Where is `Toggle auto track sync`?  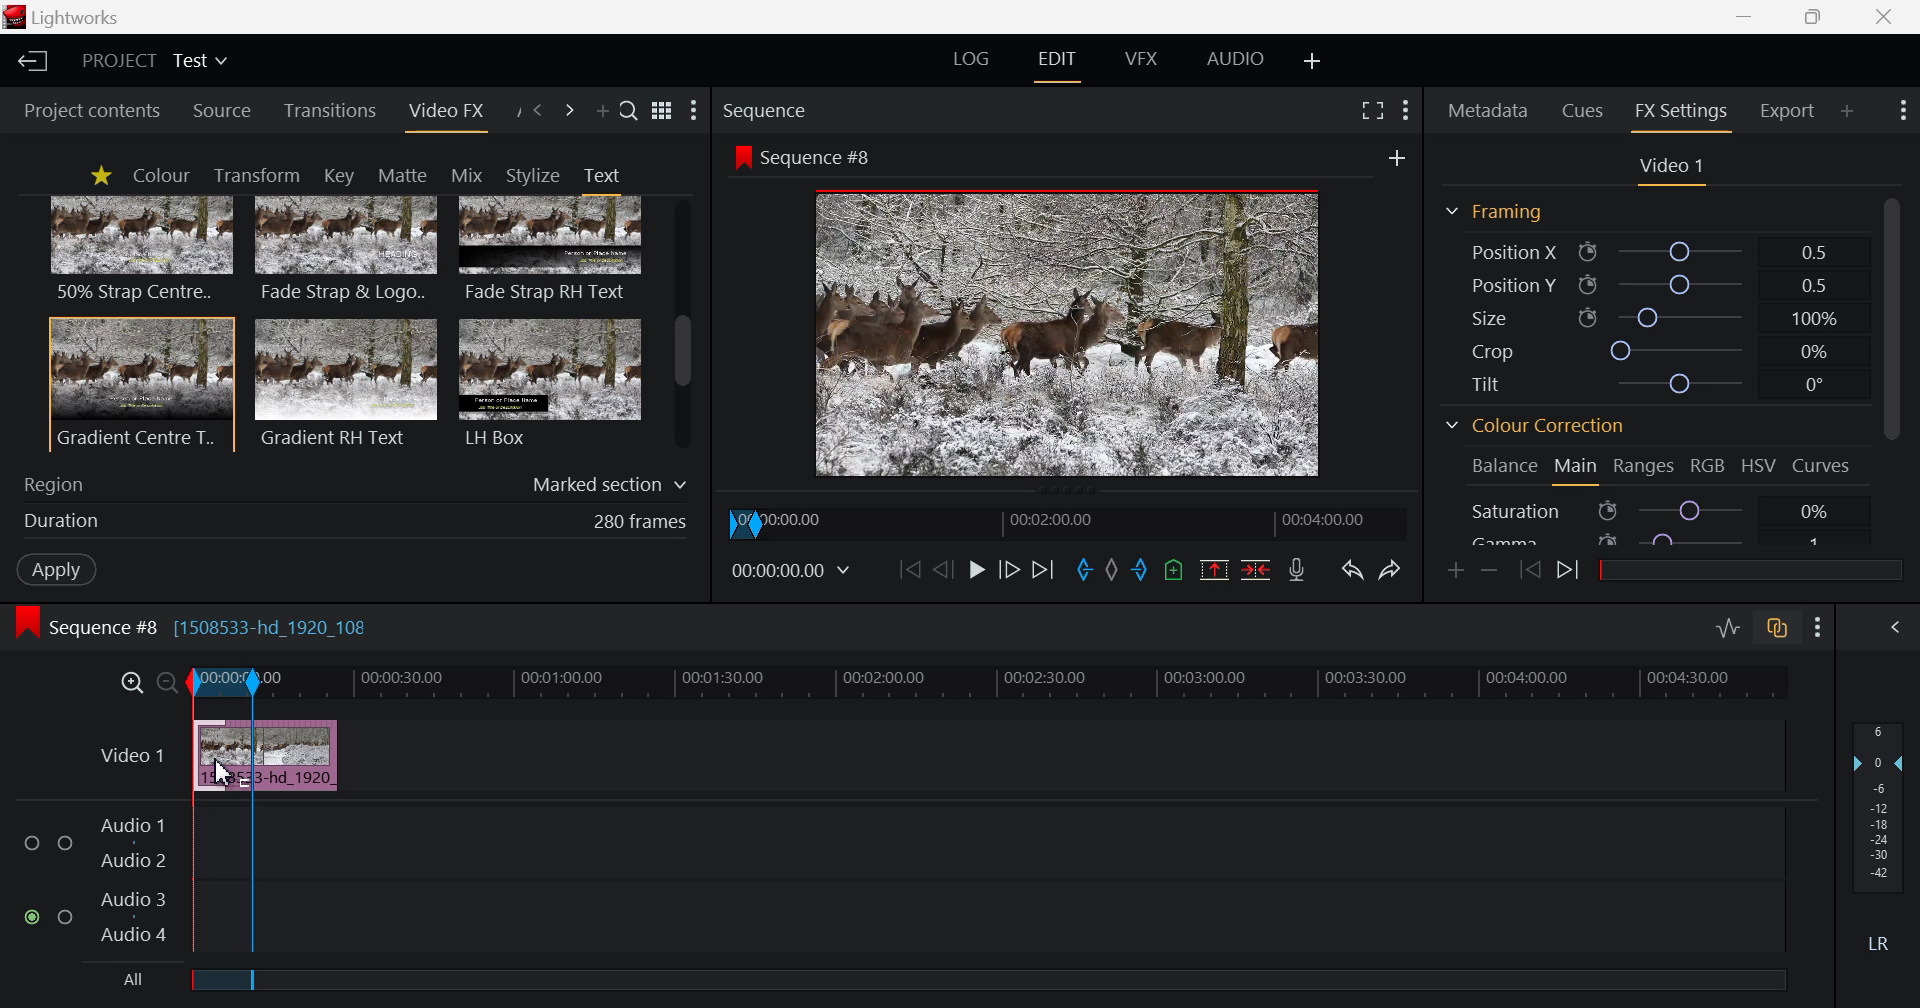 Toggle auto track sync is located at coordinates (1780, 631).